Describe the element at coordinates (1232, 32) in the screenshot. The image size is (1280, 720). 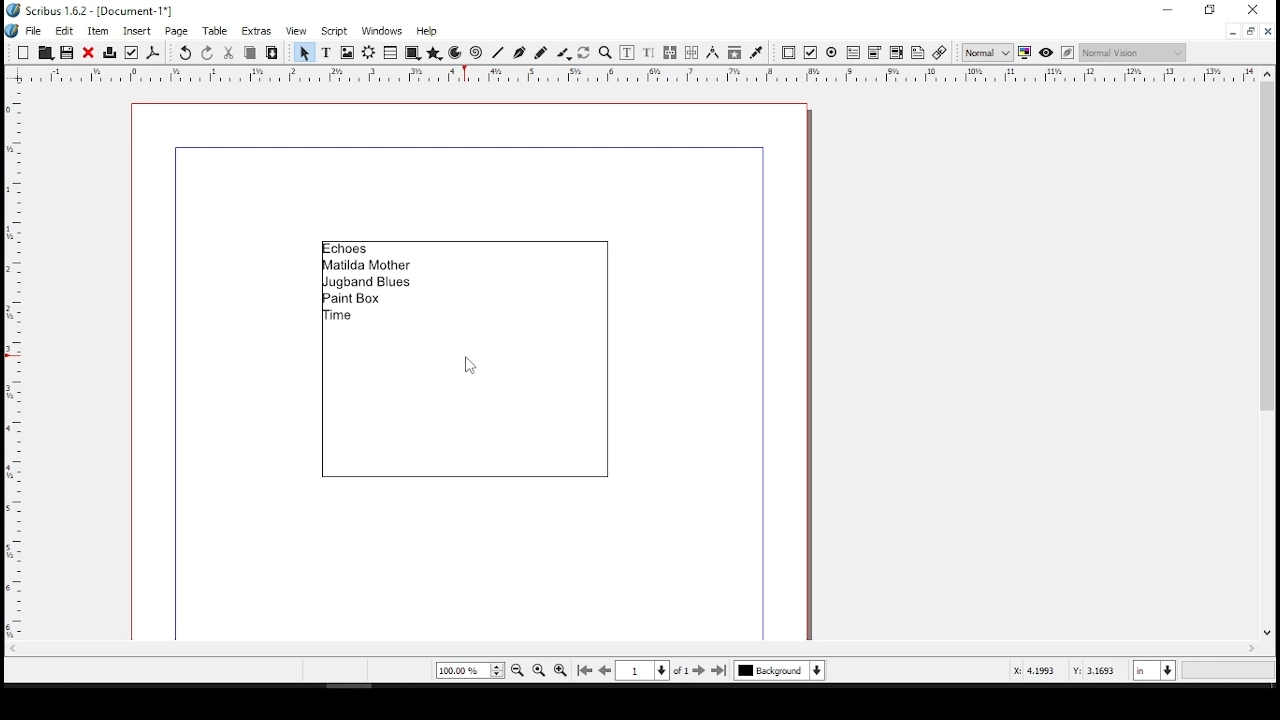
I see `minimize` at that location.